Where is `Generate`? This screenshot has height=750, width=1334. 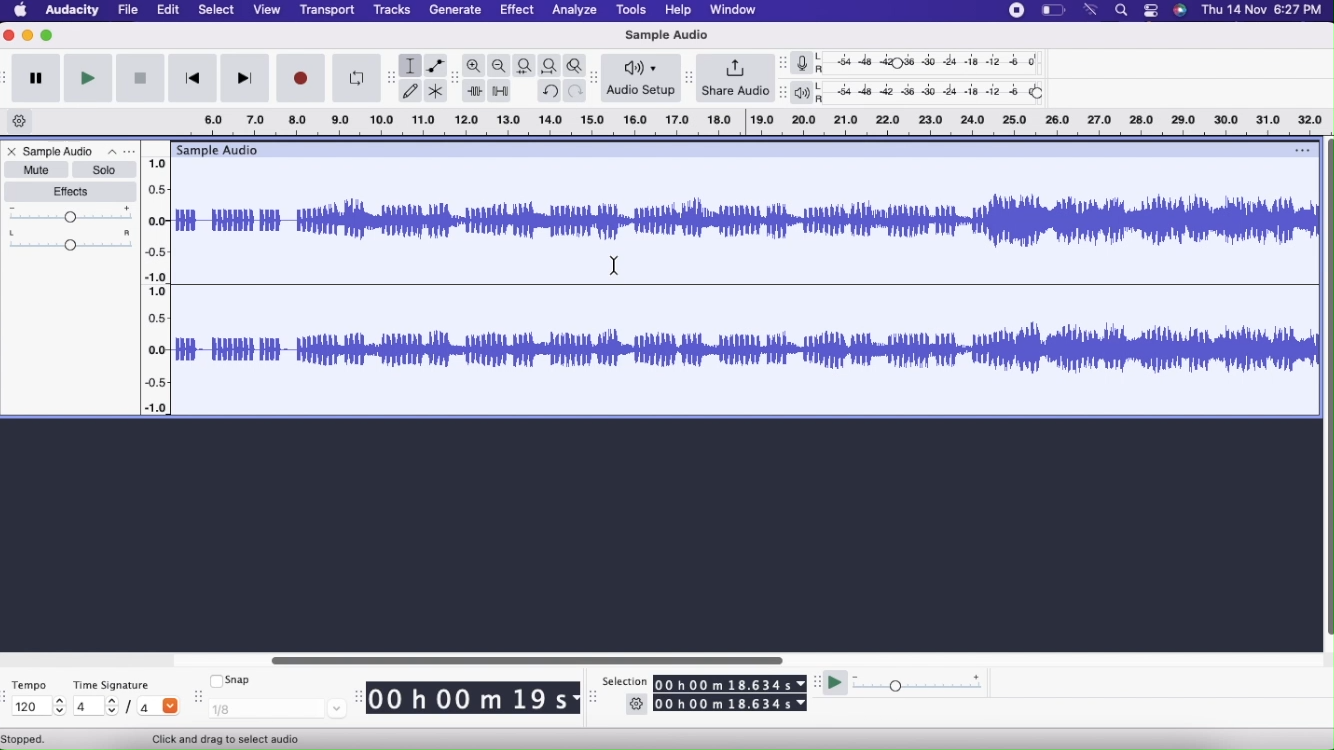
Generate is located at coordinates (455, 10).